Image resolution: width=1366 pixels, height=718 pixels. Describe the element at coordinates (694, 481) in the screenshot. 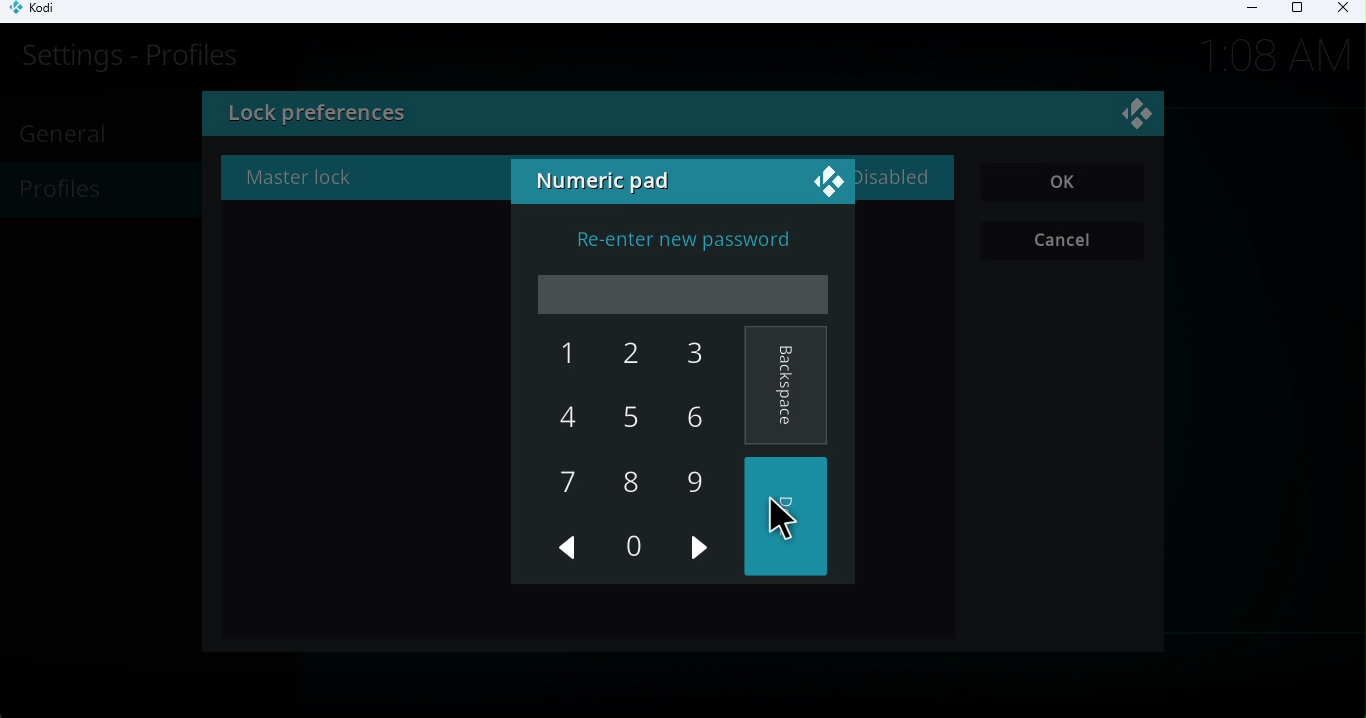

I see `9` at that location.